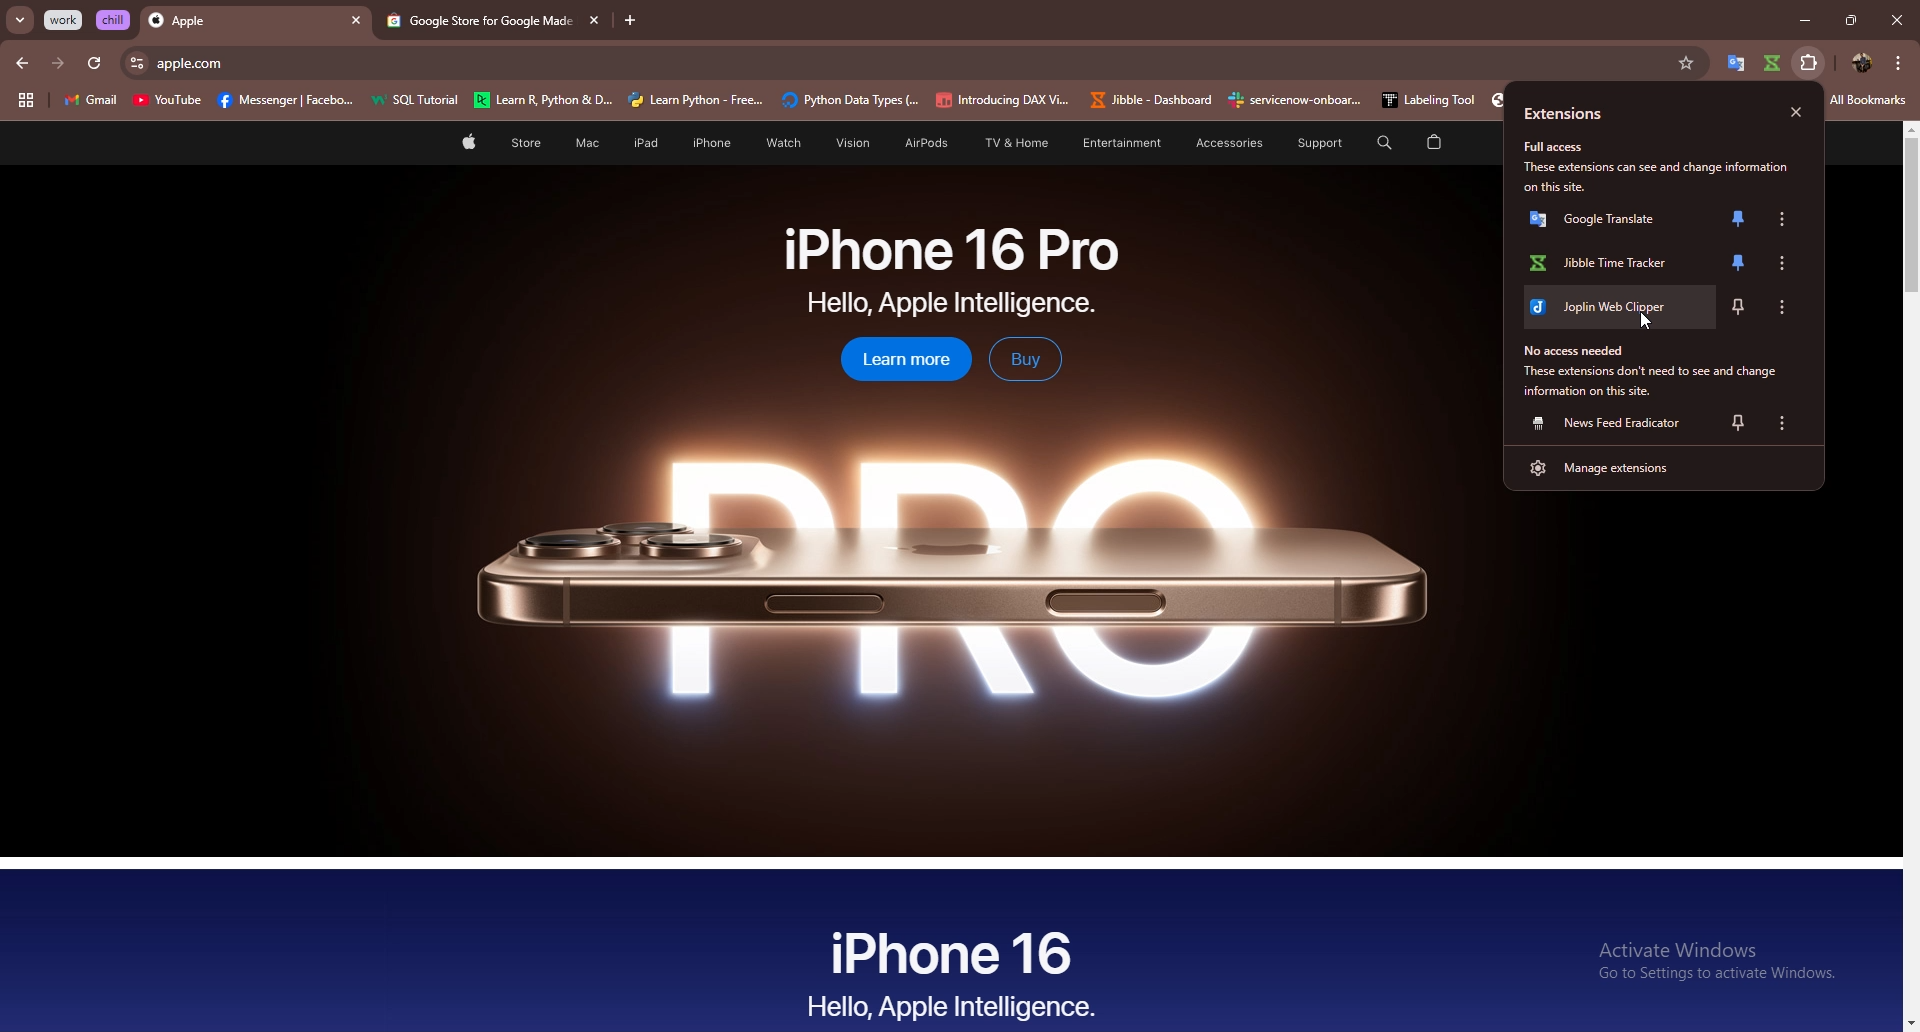 The width and height of the screenshot is (1920, 1032). I want to click on iPhone, so click(712, 143).